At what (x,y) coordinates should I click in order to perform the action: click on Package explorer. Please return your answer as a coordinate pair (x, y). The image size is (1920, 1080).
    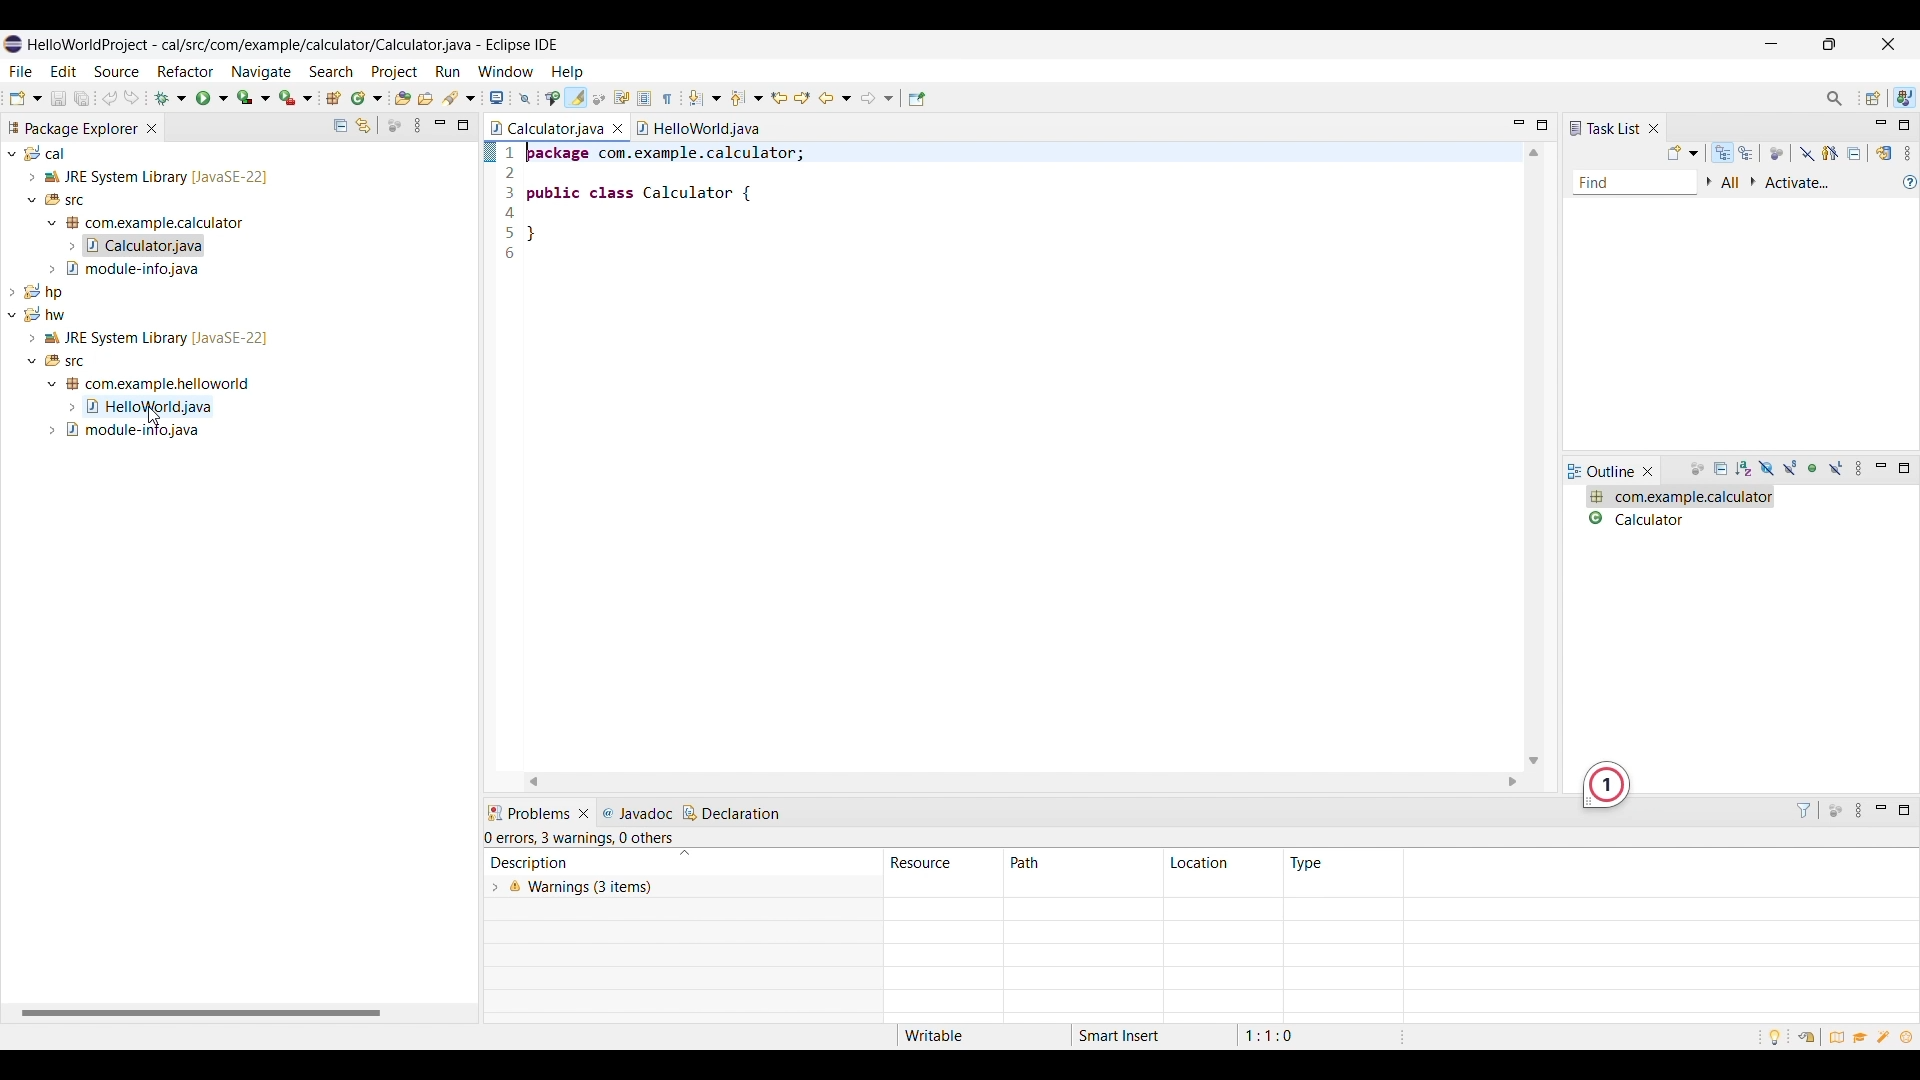
    Looking at the image, I should click on (72, 128).